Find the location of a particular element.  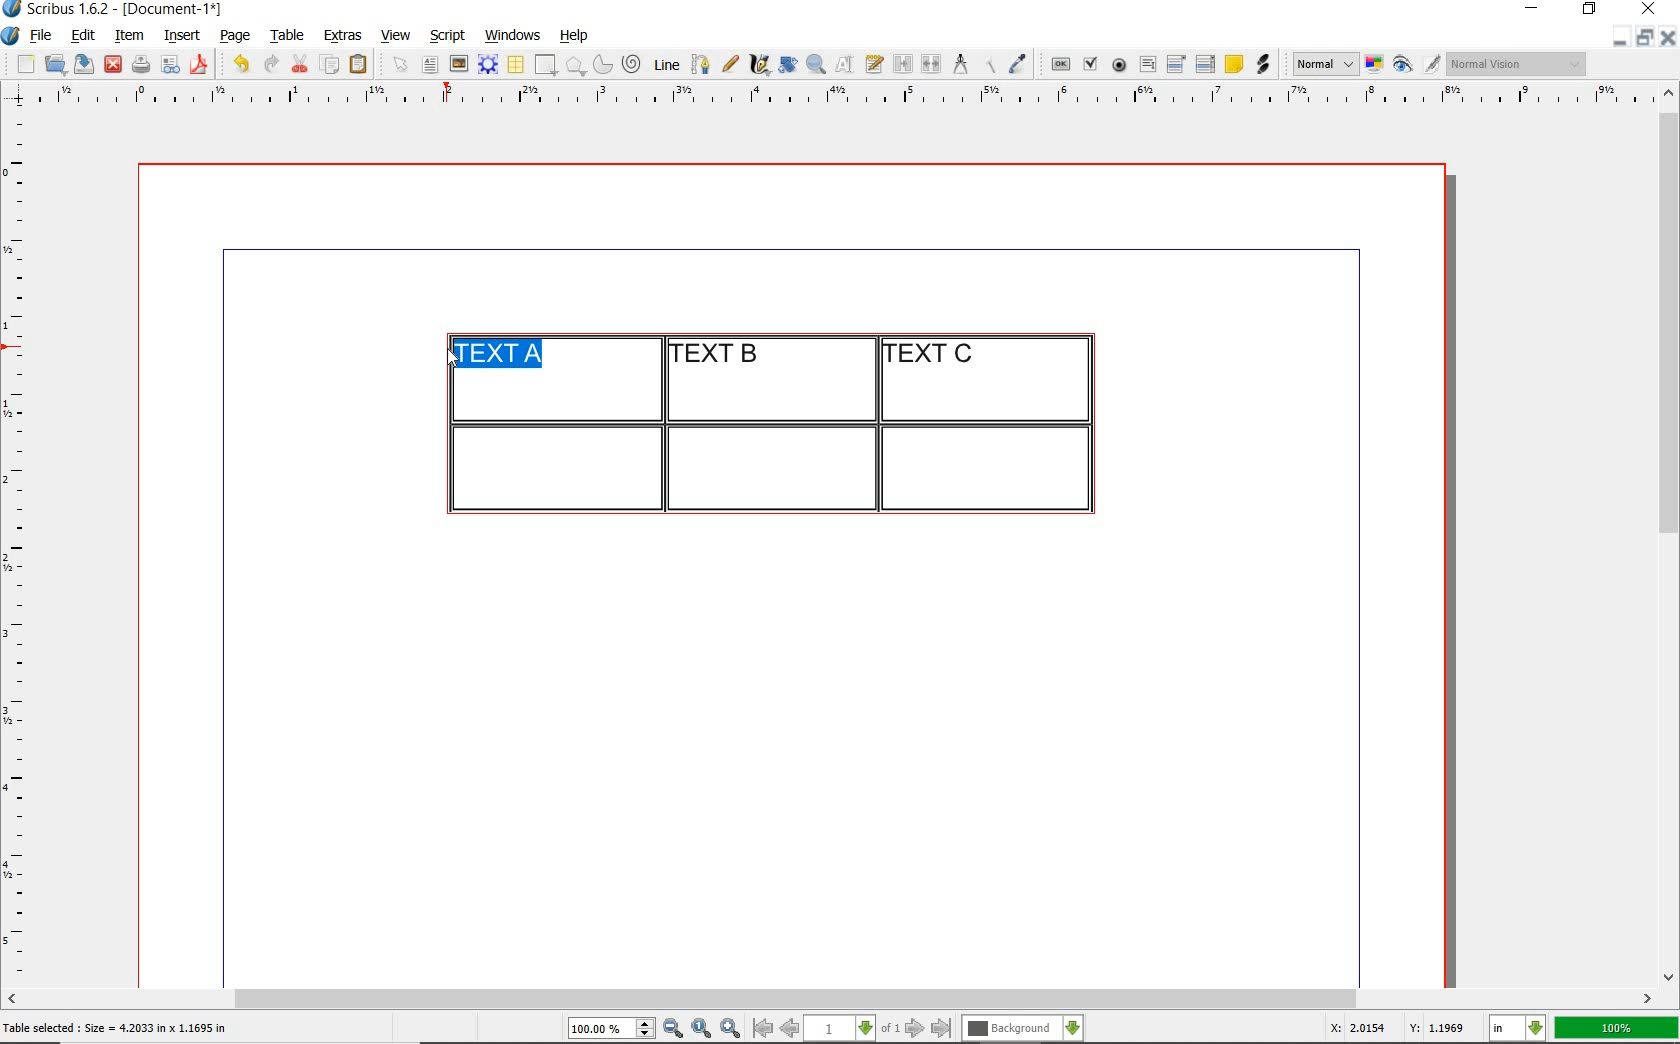

select is located at coordinates (402, 66).